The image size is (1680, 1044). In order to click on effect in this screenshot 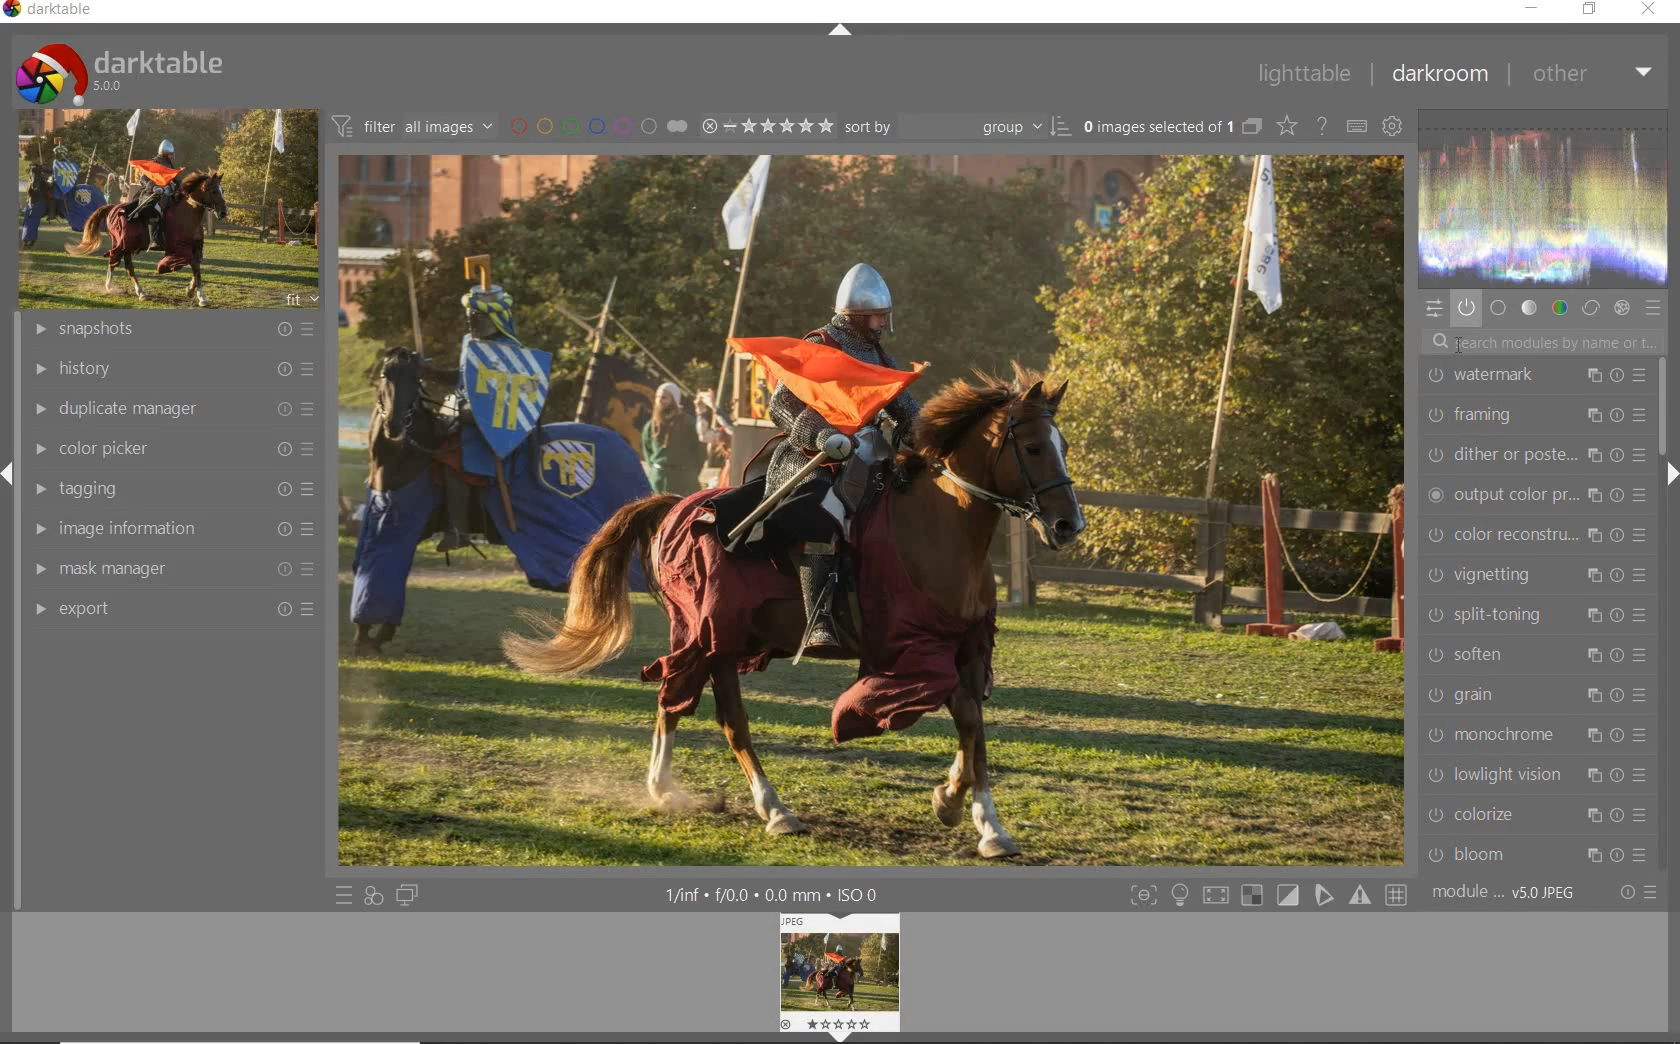, I will do `click(1622, 307)`.